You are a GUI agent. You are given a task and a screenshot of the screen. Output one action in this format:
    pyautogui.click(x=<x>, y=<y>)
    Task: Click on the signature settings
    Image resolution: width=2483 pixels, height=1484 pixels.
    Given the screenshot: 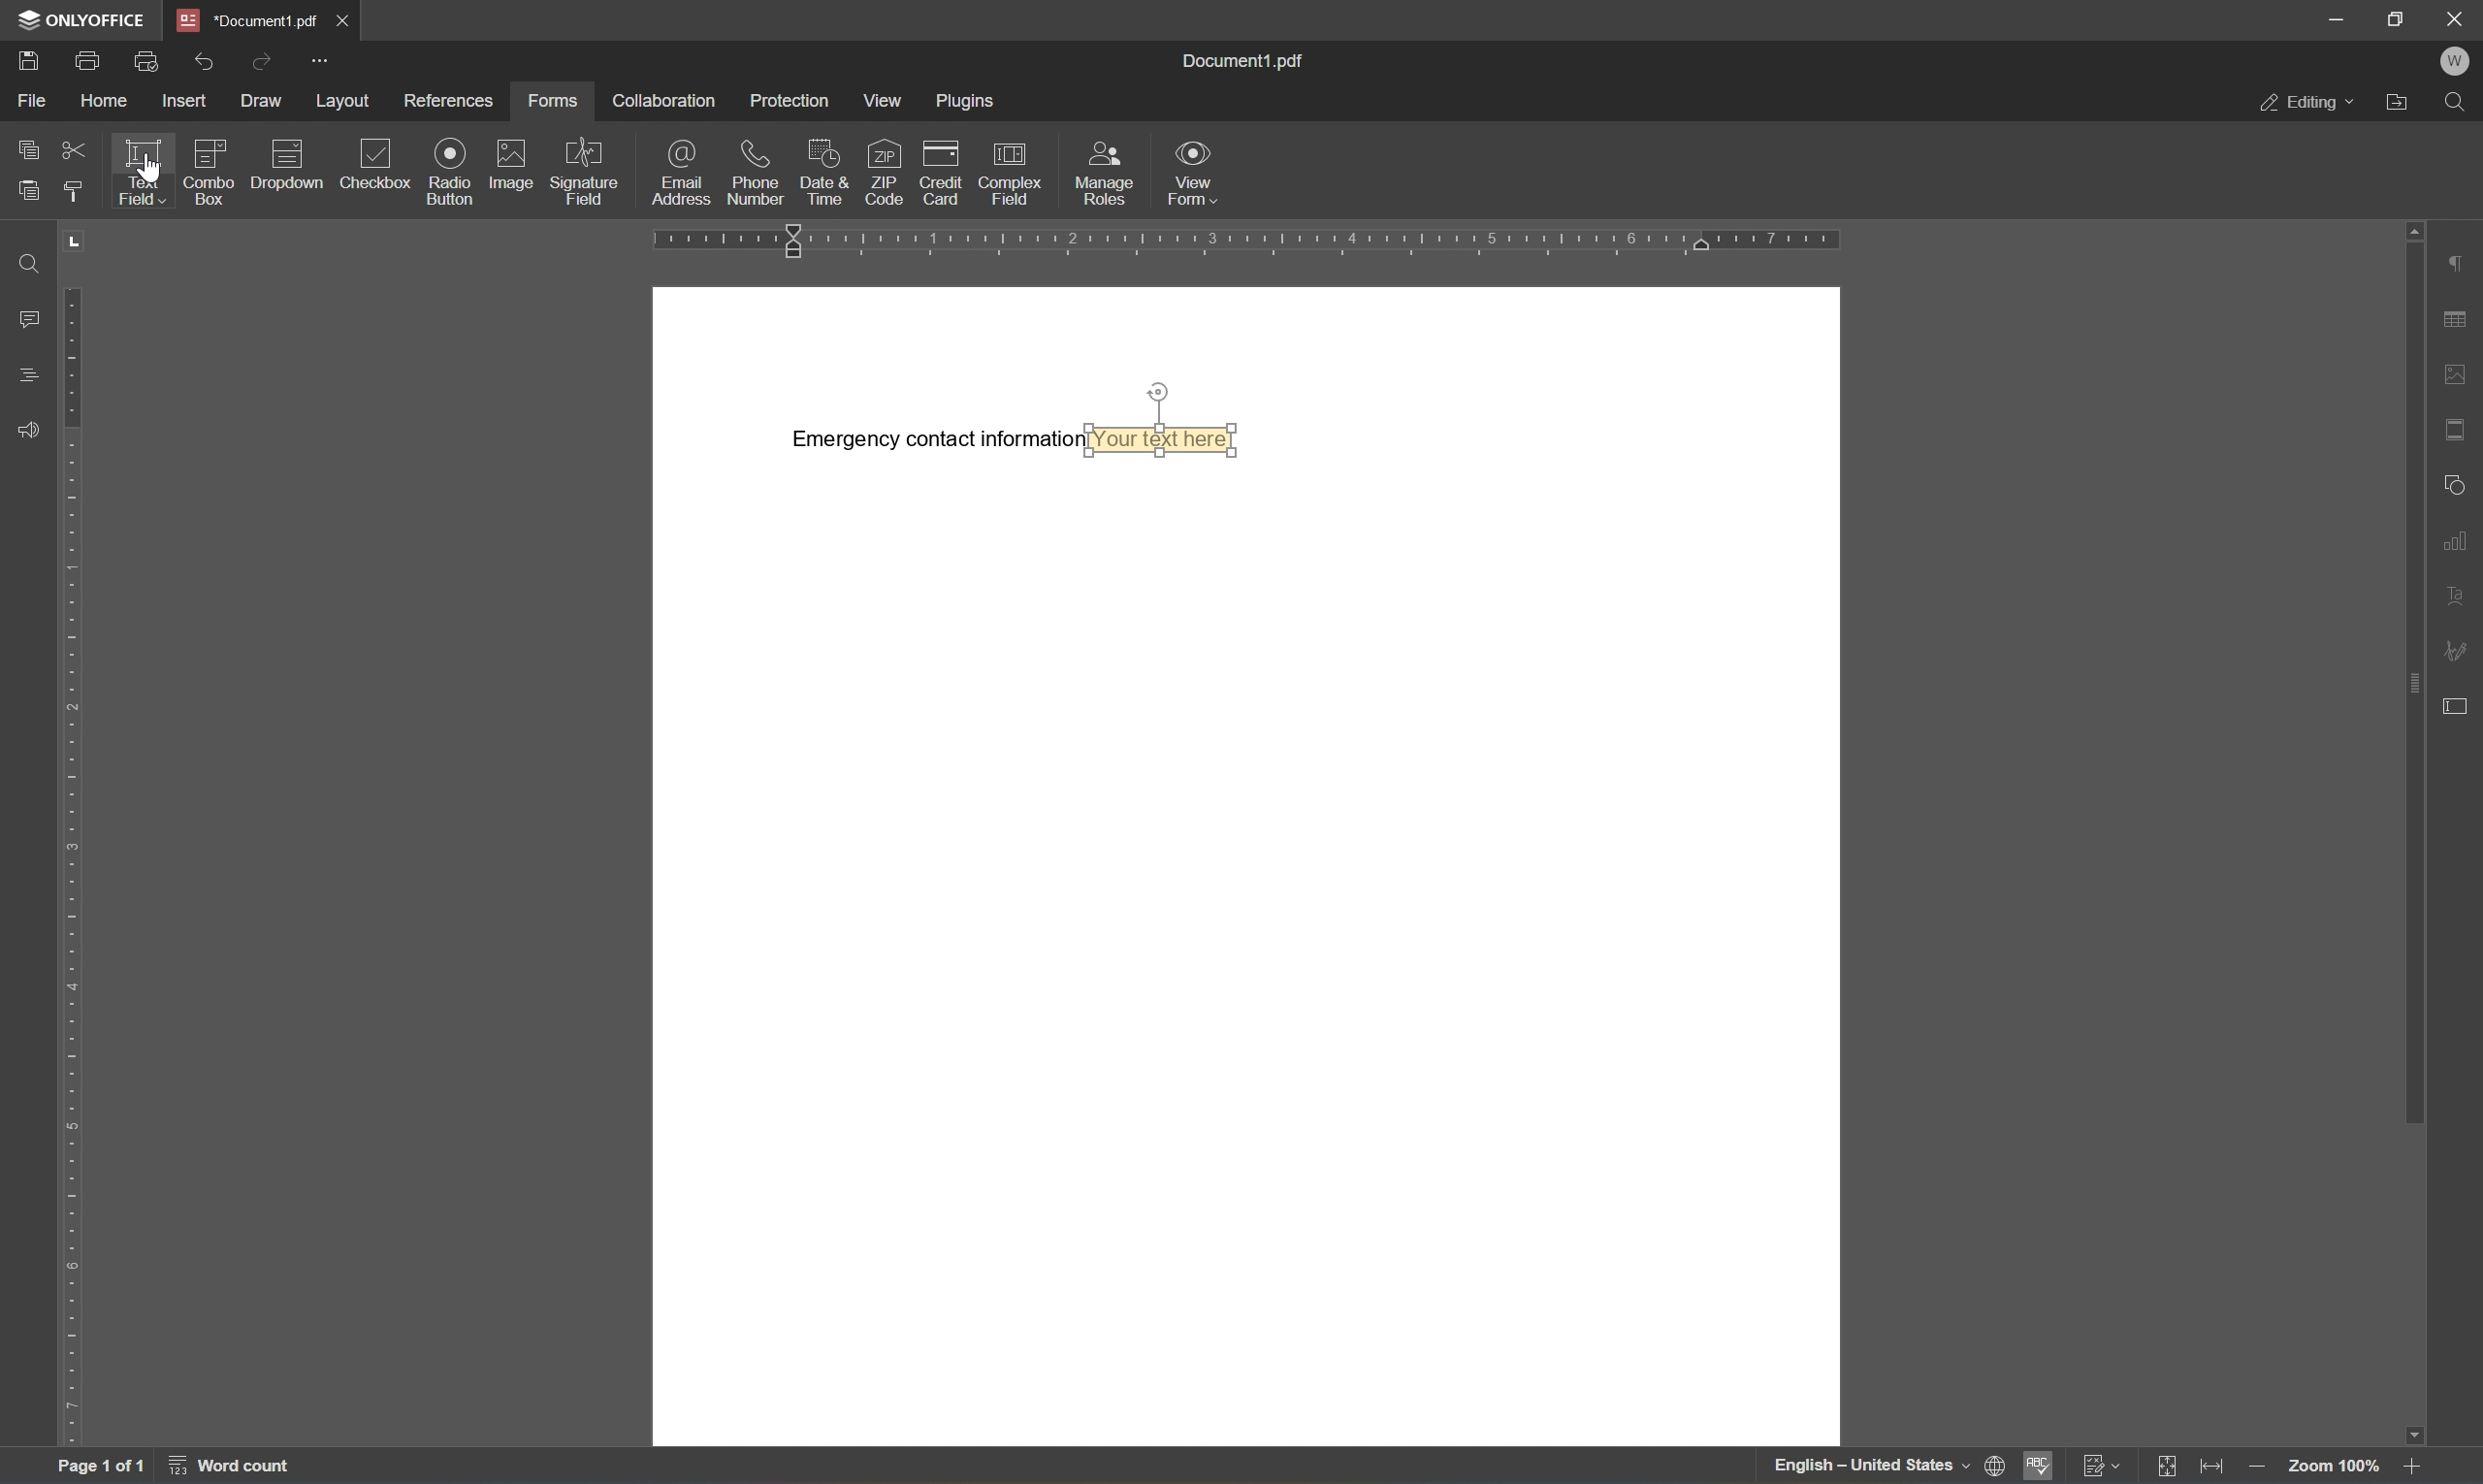 What is the action you would take?
    pyautogui.click(x=2463, y=647)
    